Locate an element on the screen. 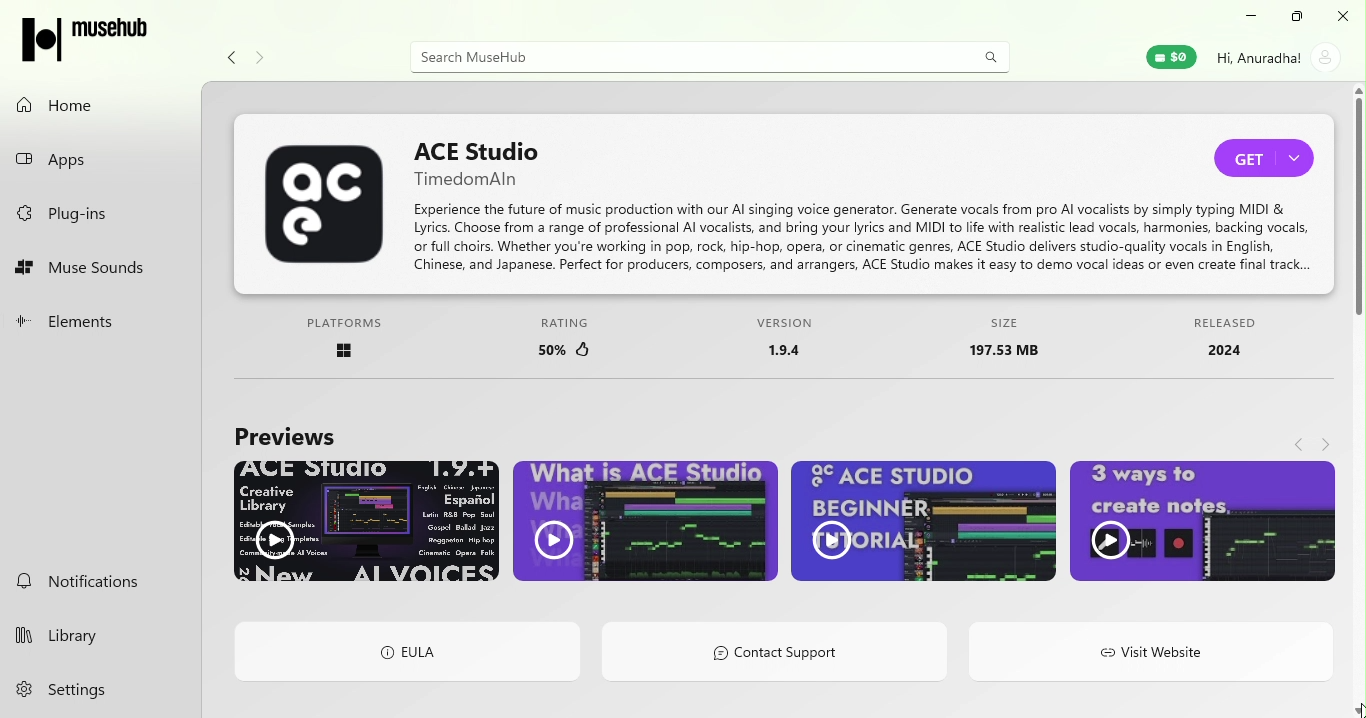 The width and height of the screenshot is (1366, 718). cursor is located at coordinates (1349, 699).